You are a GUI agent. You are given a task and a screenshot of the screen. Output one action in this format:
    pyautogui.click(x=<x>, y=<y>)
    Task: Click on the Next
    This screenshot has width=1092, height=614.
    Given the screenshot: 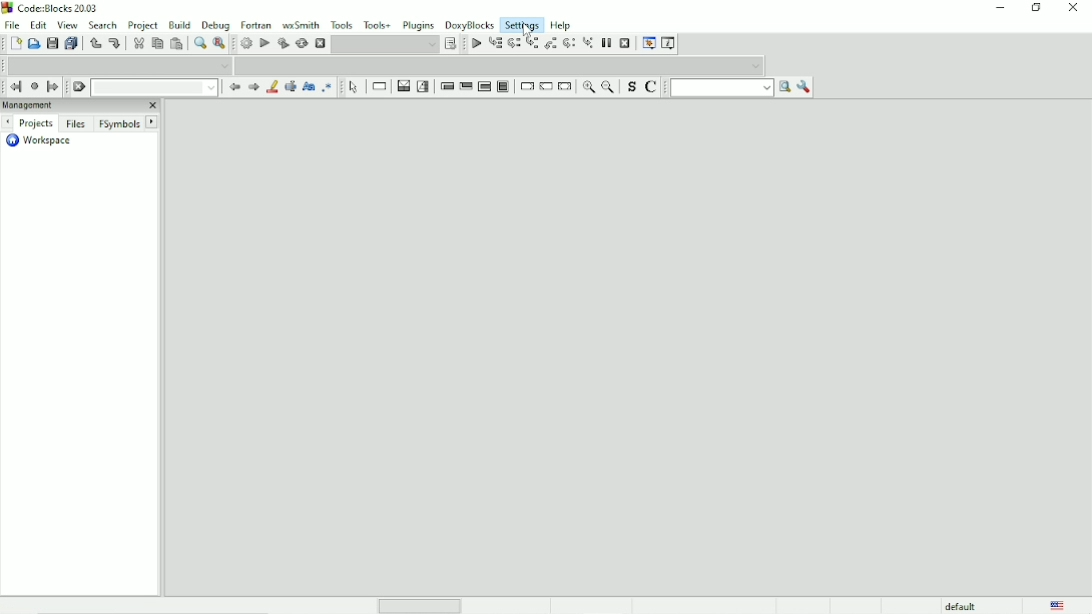 What is the action you would take?
    pyautogui.click(x=253, y=87)
    